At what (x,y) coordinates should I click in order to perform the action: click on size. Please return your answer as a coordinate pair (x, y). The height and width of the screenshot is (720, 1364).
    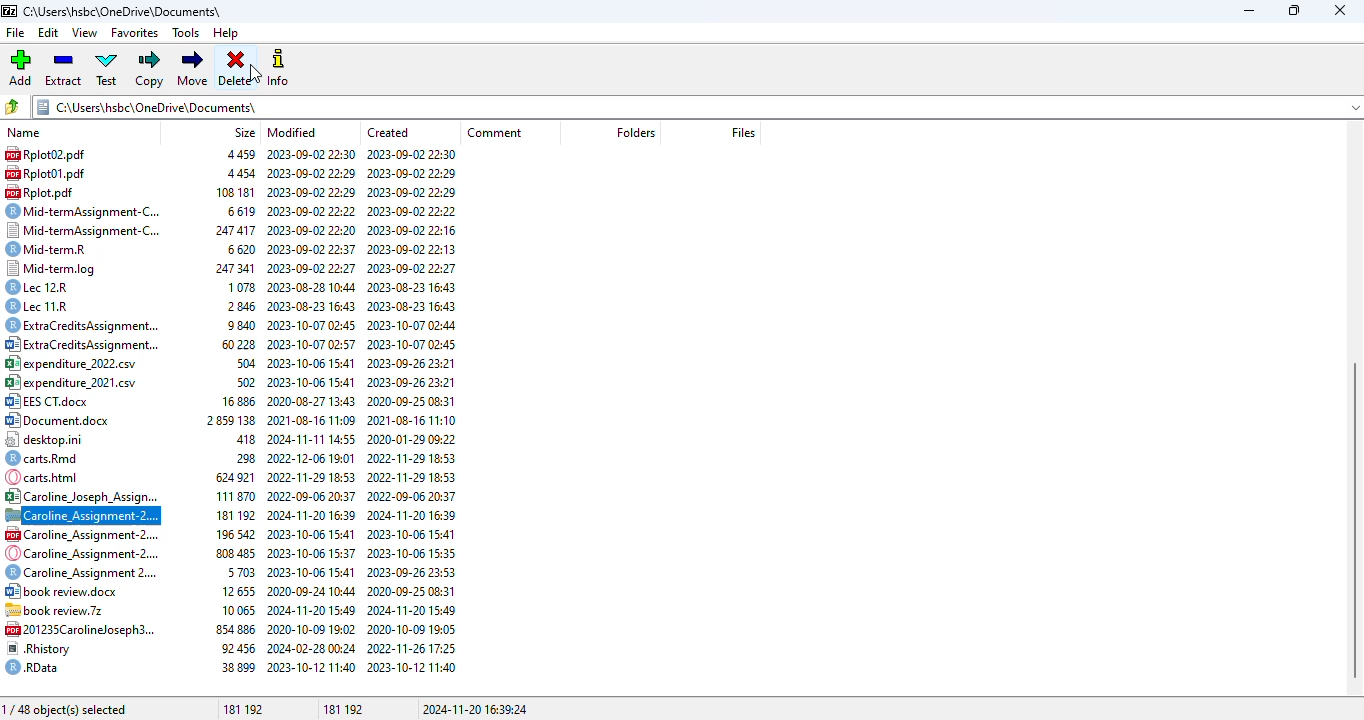
    Looking at the image, I should click on (245, 132).